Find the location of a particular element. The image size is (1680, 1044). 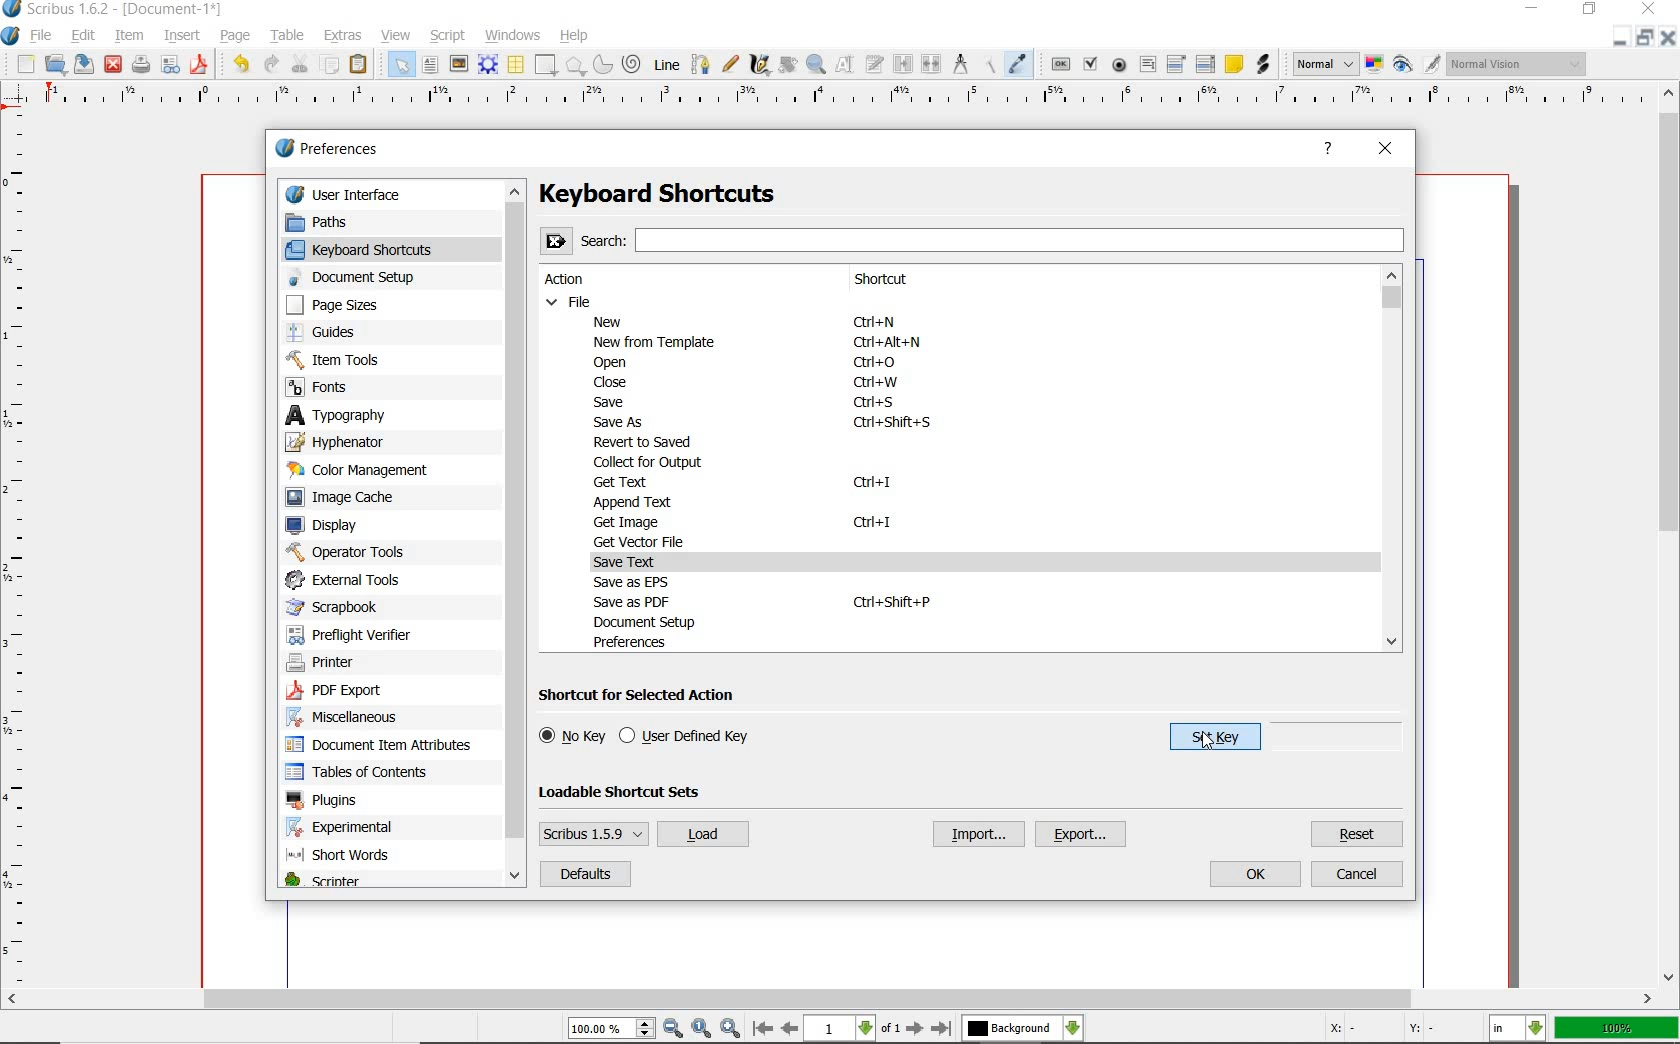

zoom in/zoom to/zoom out is located at coordinates (654, 1029).